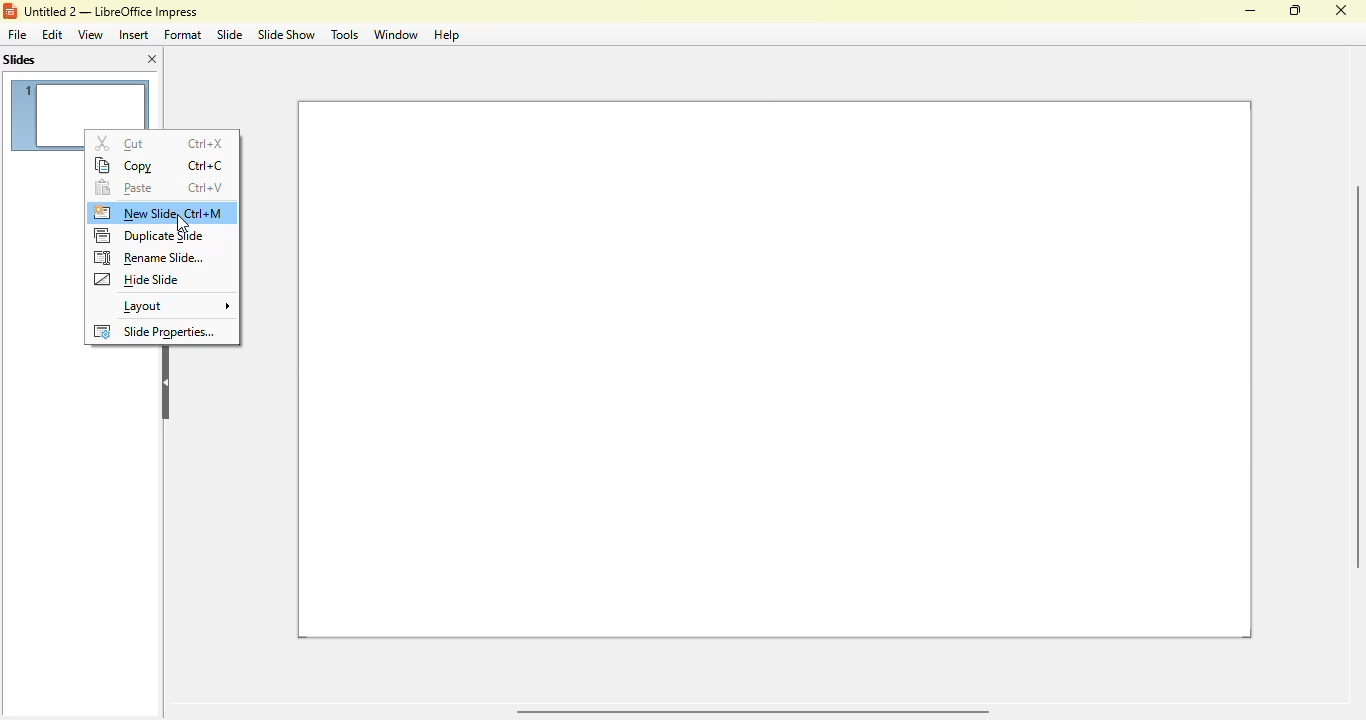 This screenshot has height=720, width=1366. What do you see at coordinates (110, 12) in the screenshot?
I see `title` at bounding box center [110, 12].